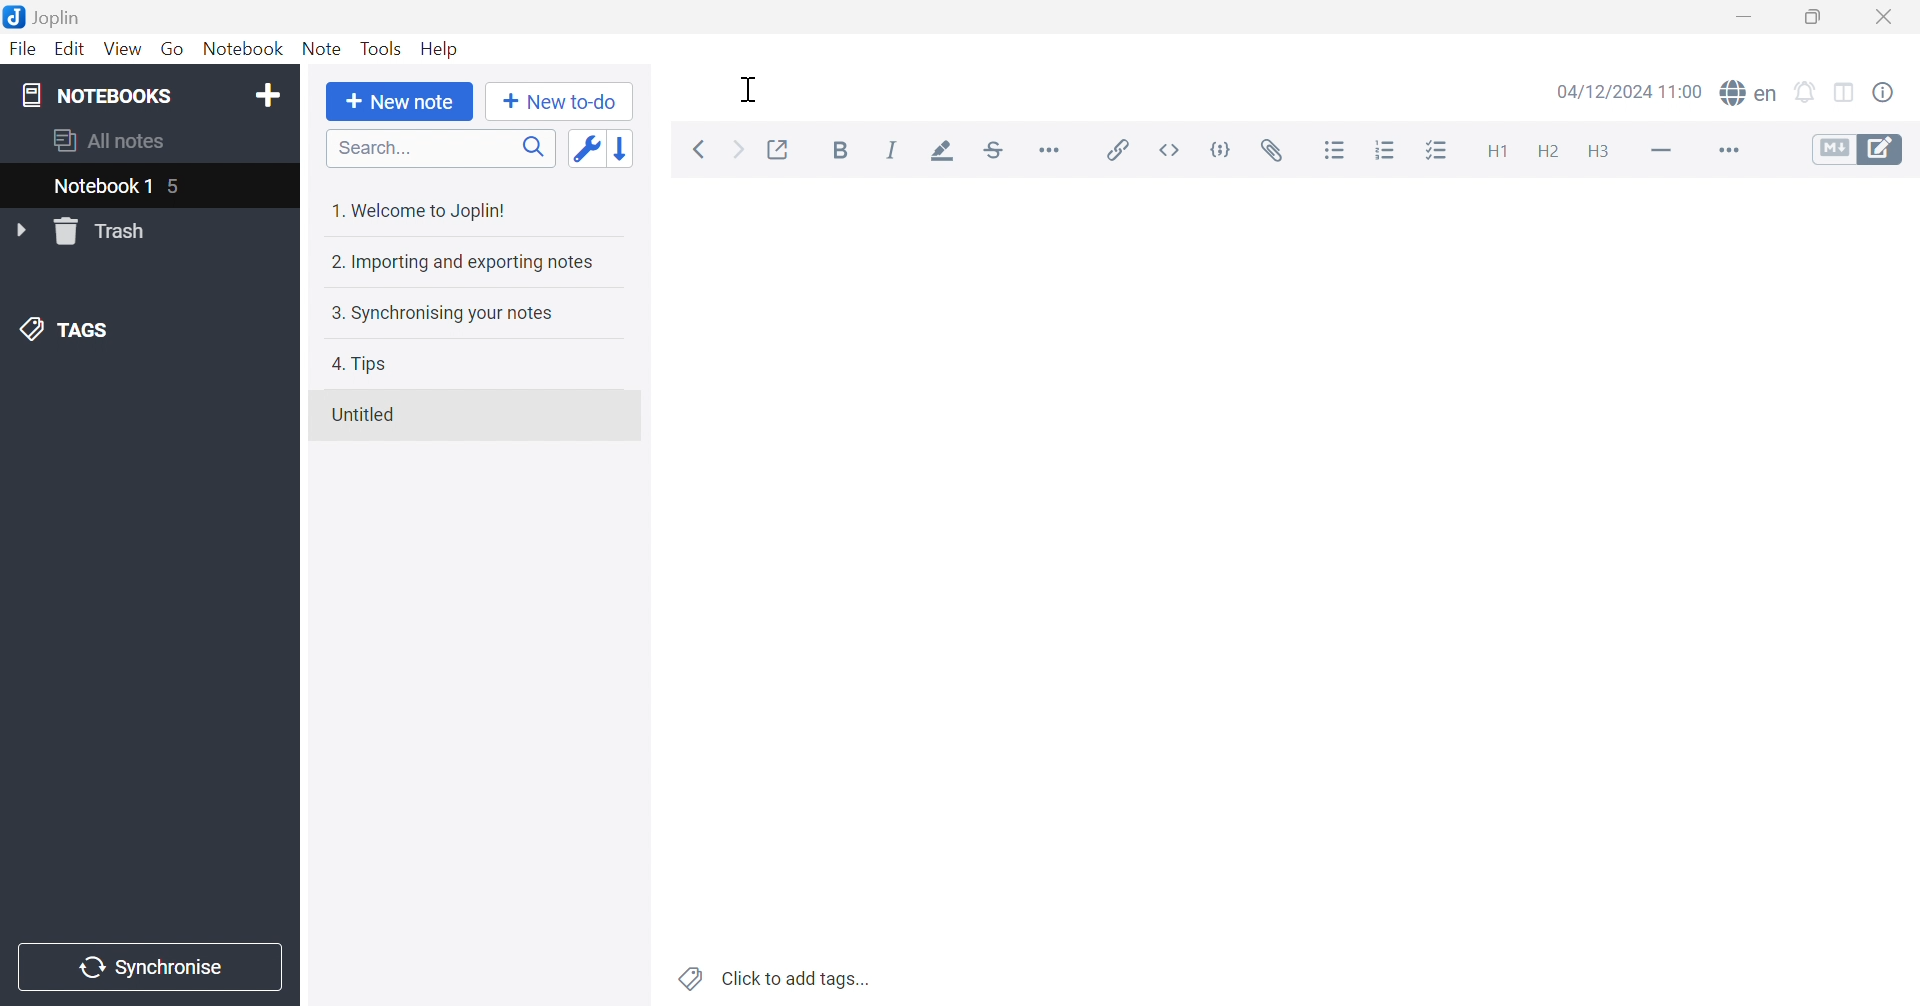  Describe the element at coordinates (895, 152) in the screenshot. I see `Italic` at that location.